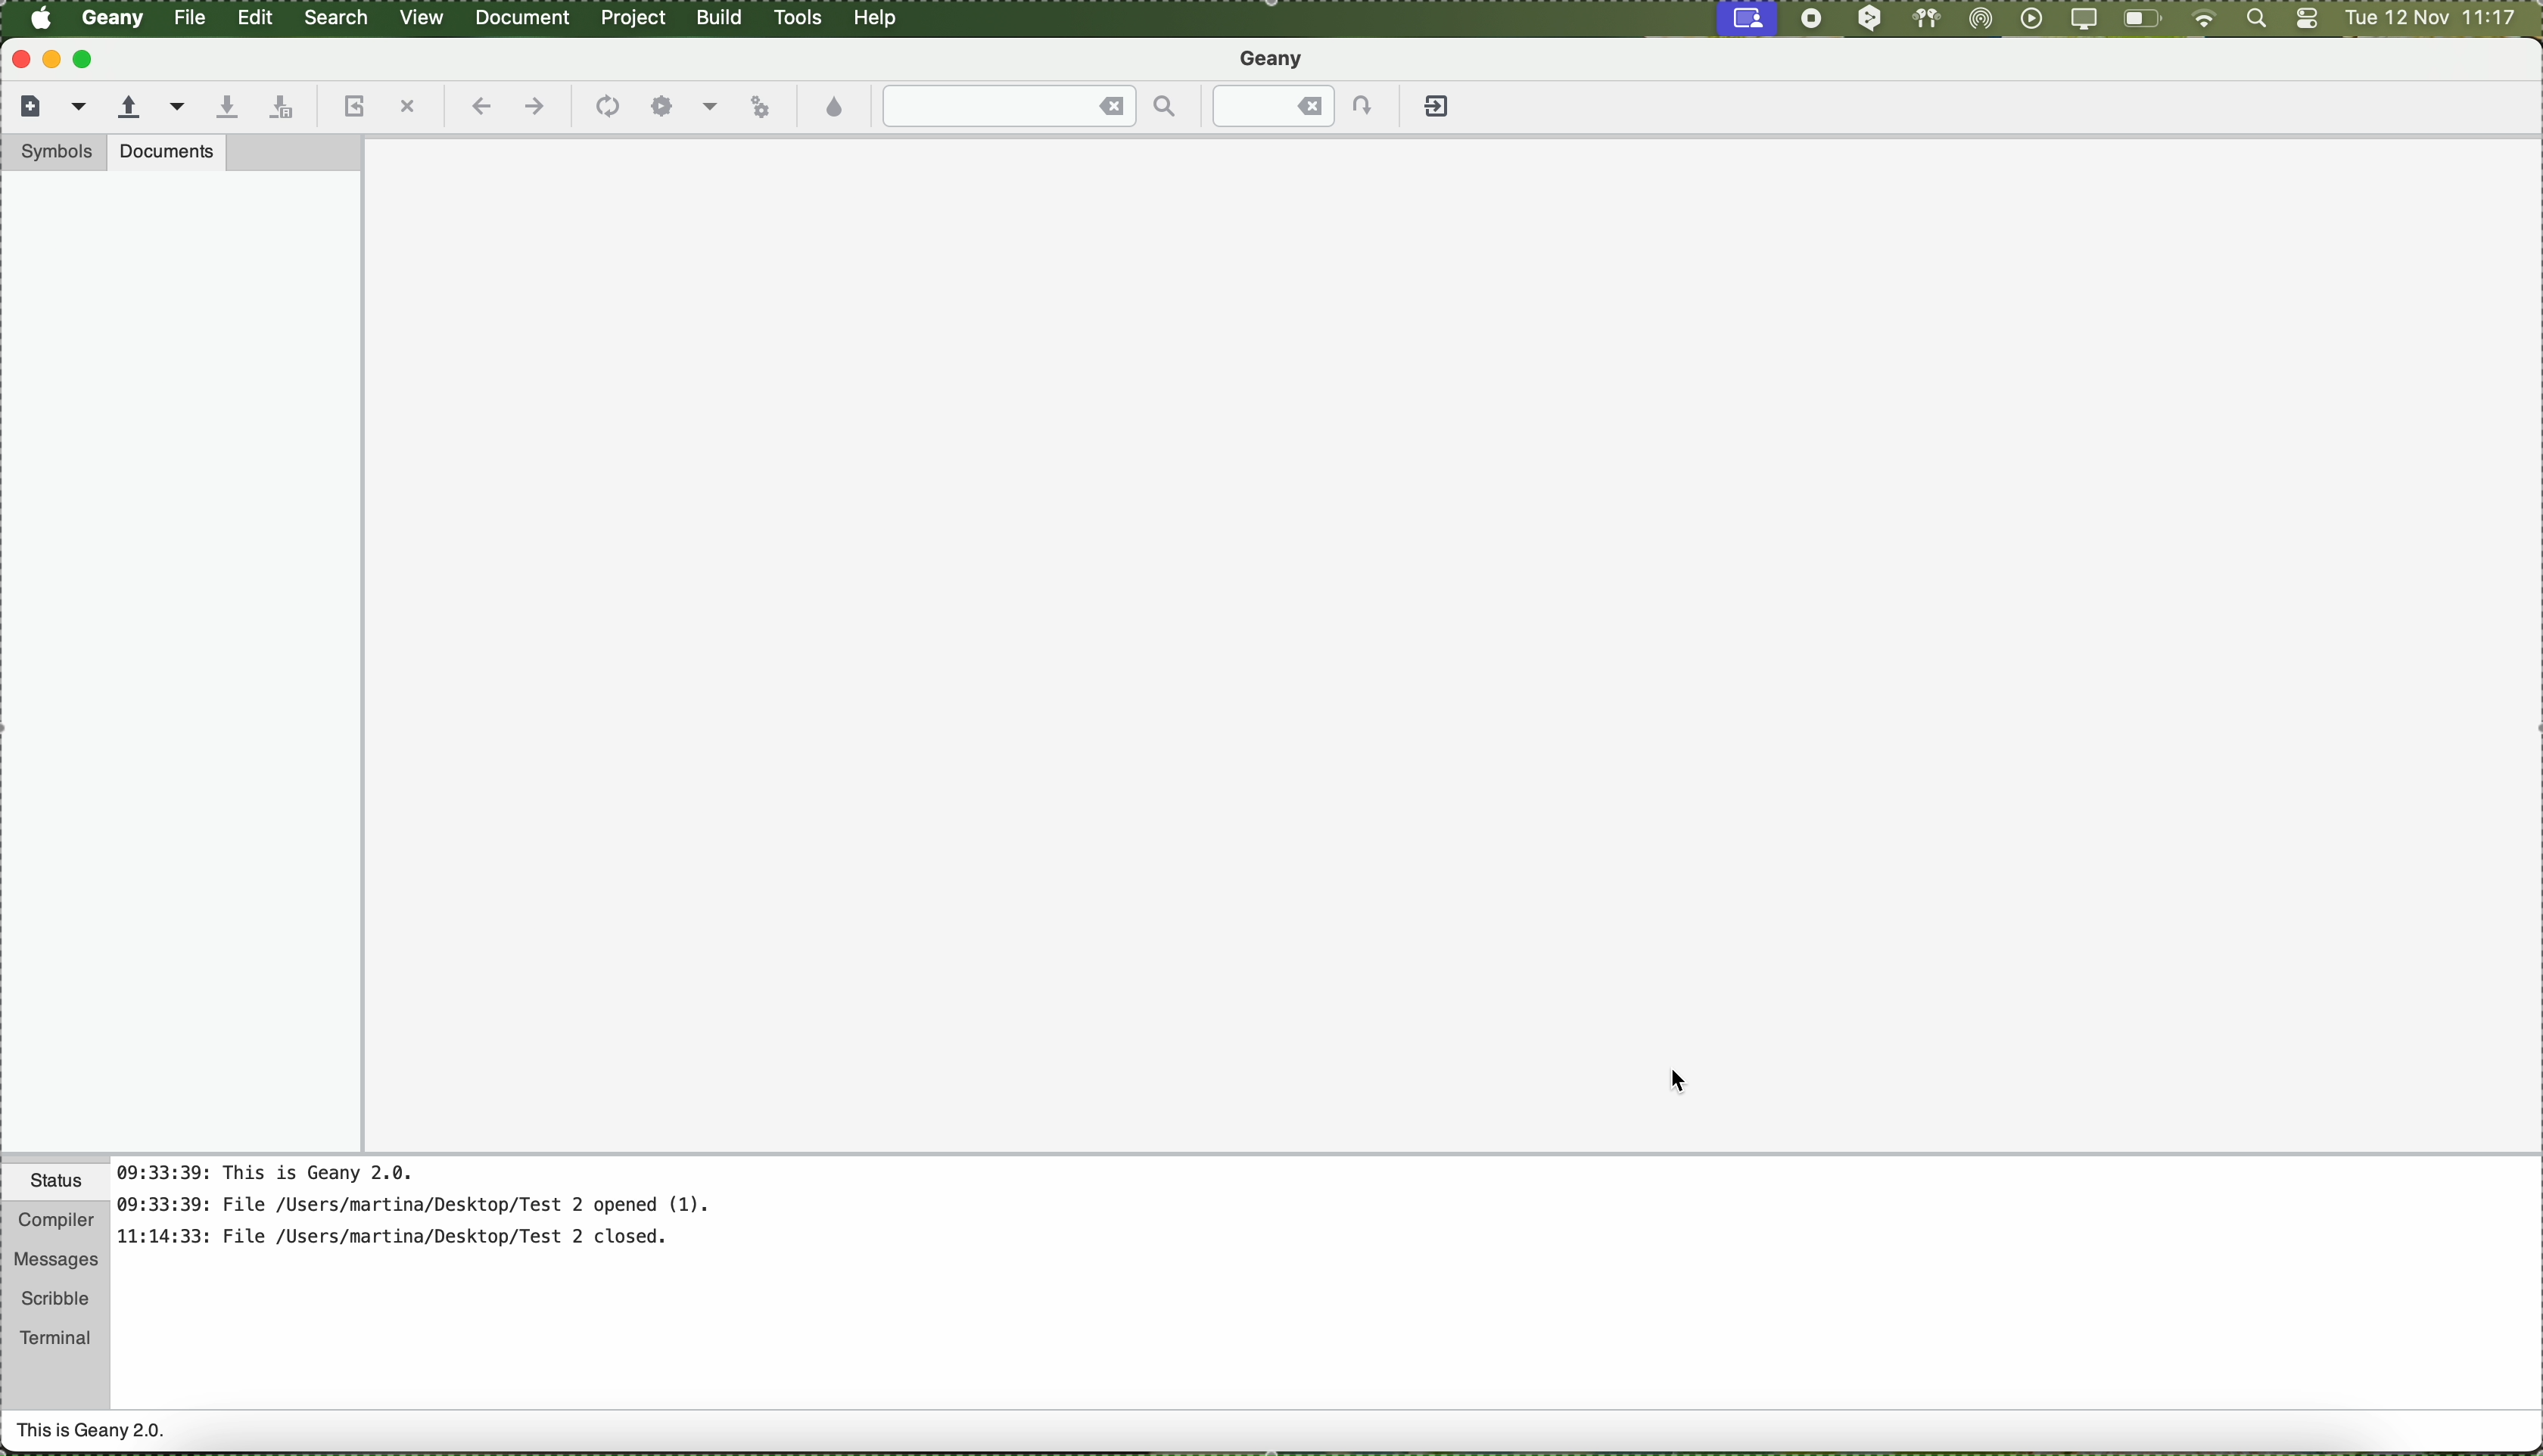 The width and height of the screenshot is (2543, 1456). What do you see at coordinates (1683, 1081) in the screenshot?
I see `pointer` at bounding box center [1683, 1081].